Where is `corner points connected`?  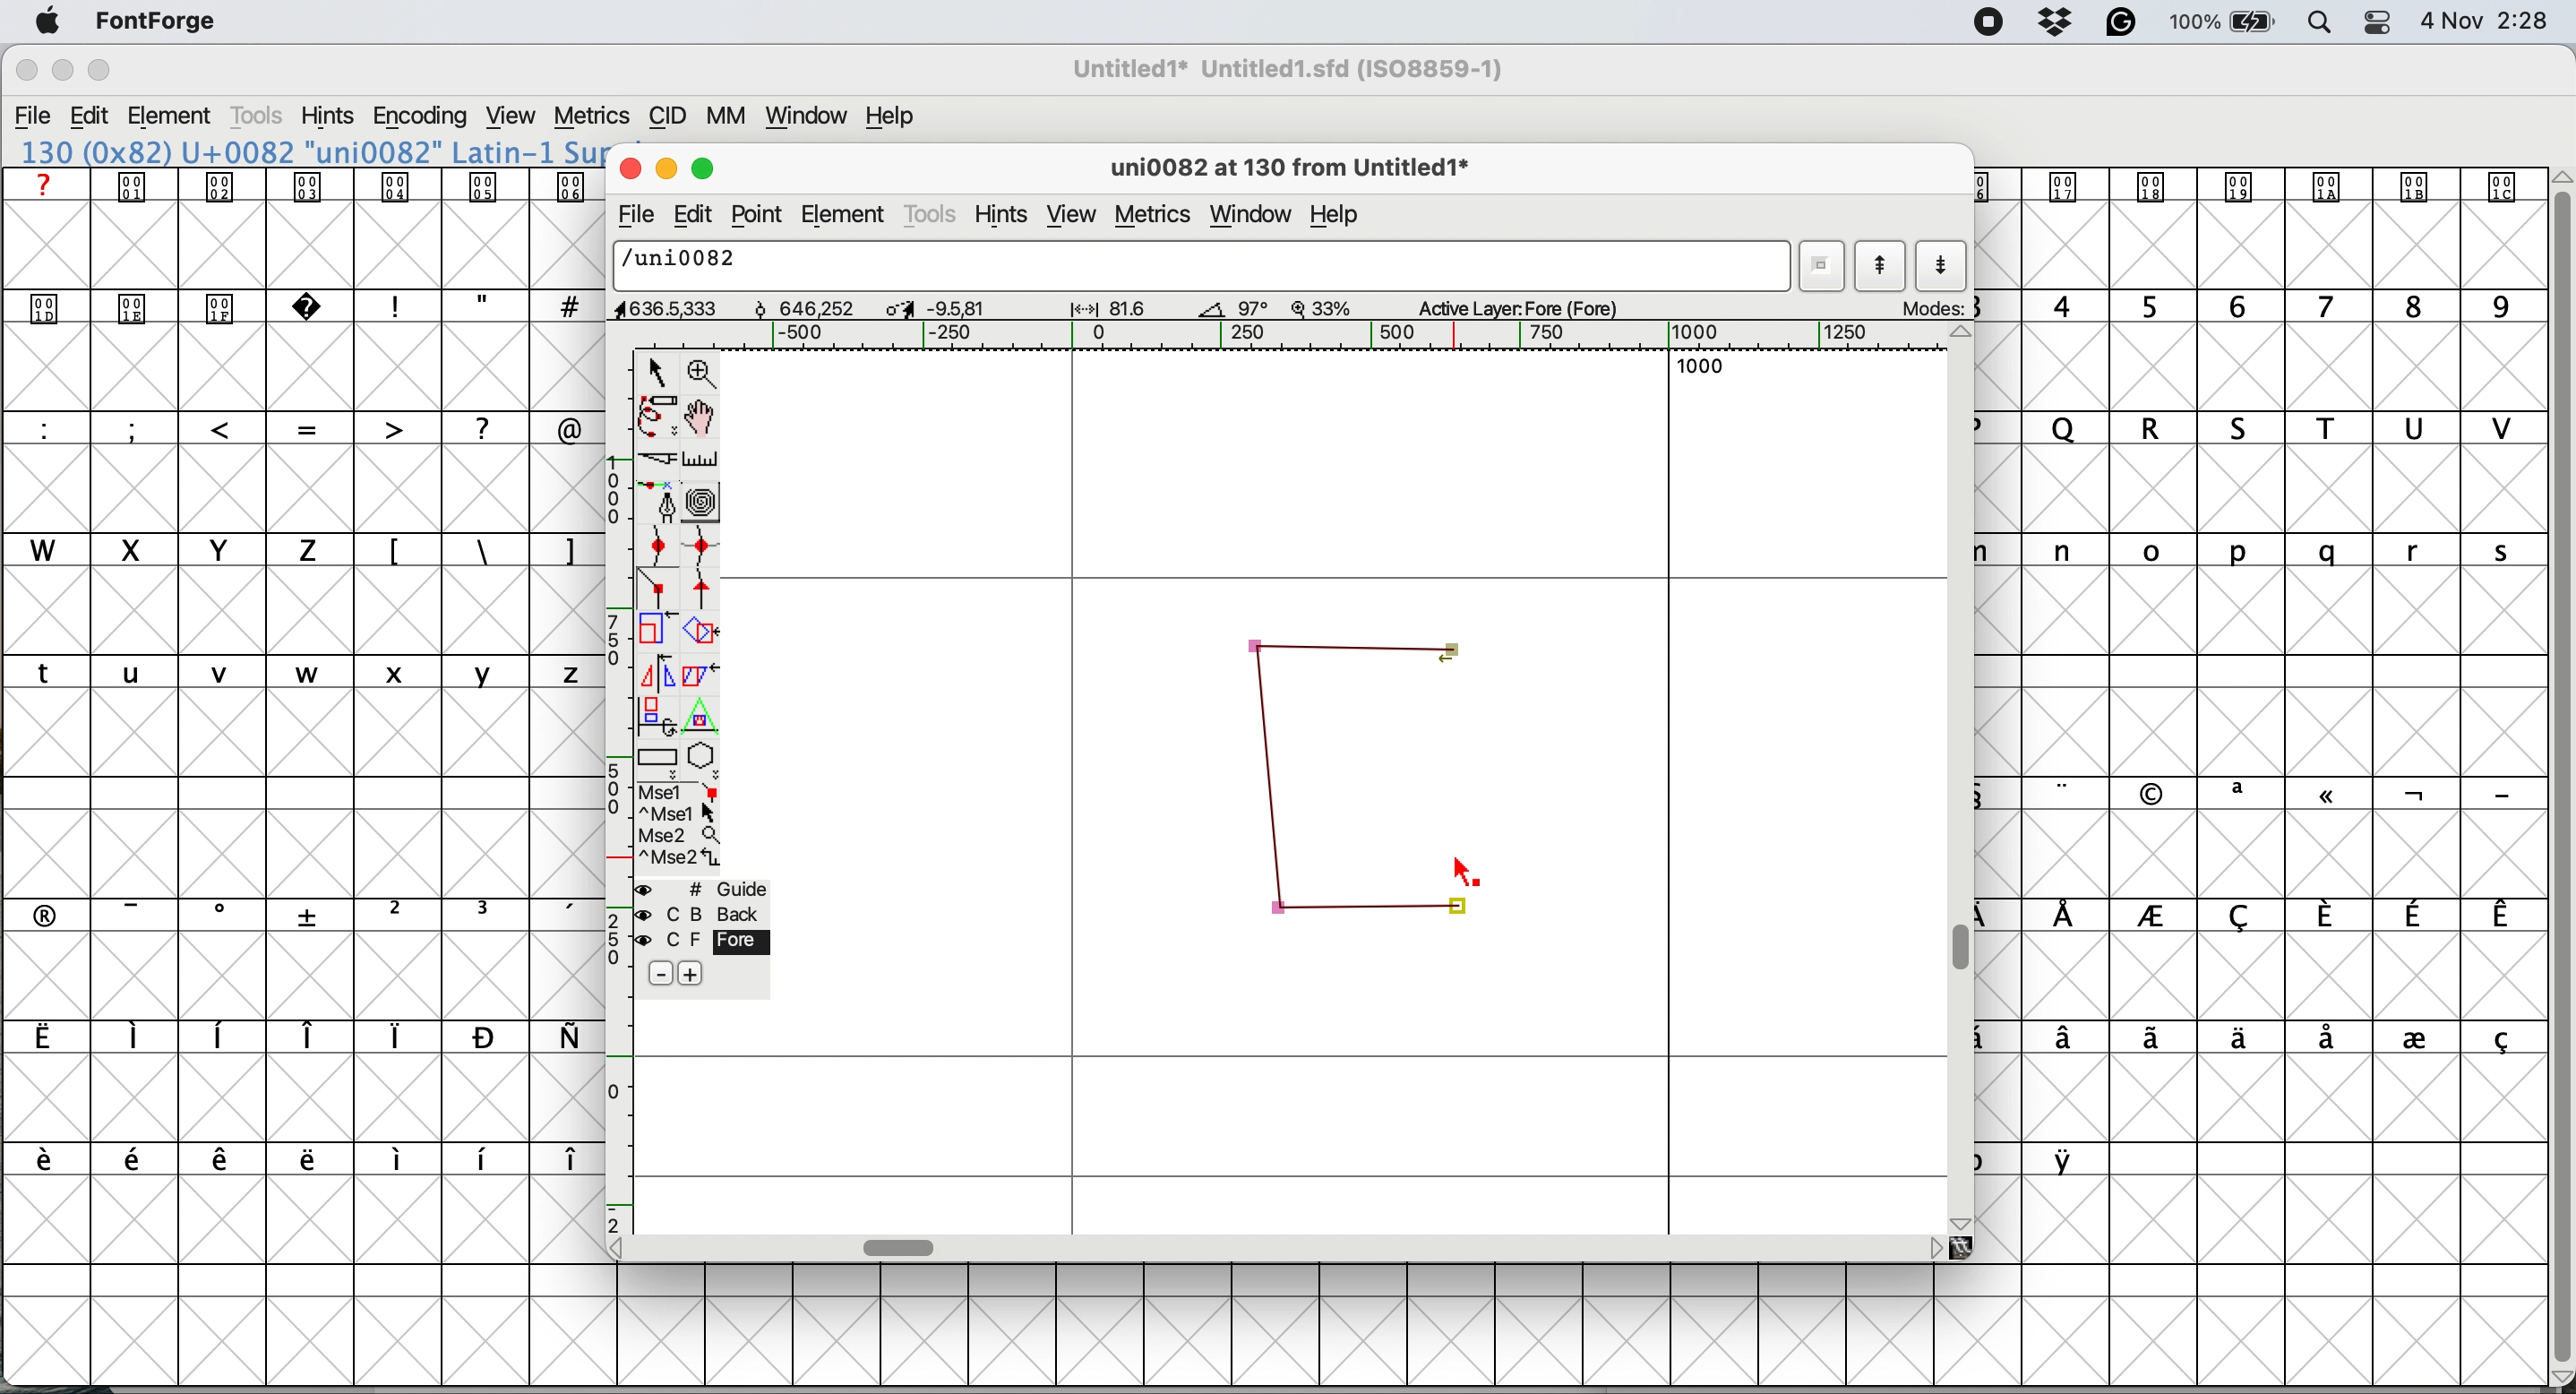
corner points connected is located at coordinates (1357, 911).